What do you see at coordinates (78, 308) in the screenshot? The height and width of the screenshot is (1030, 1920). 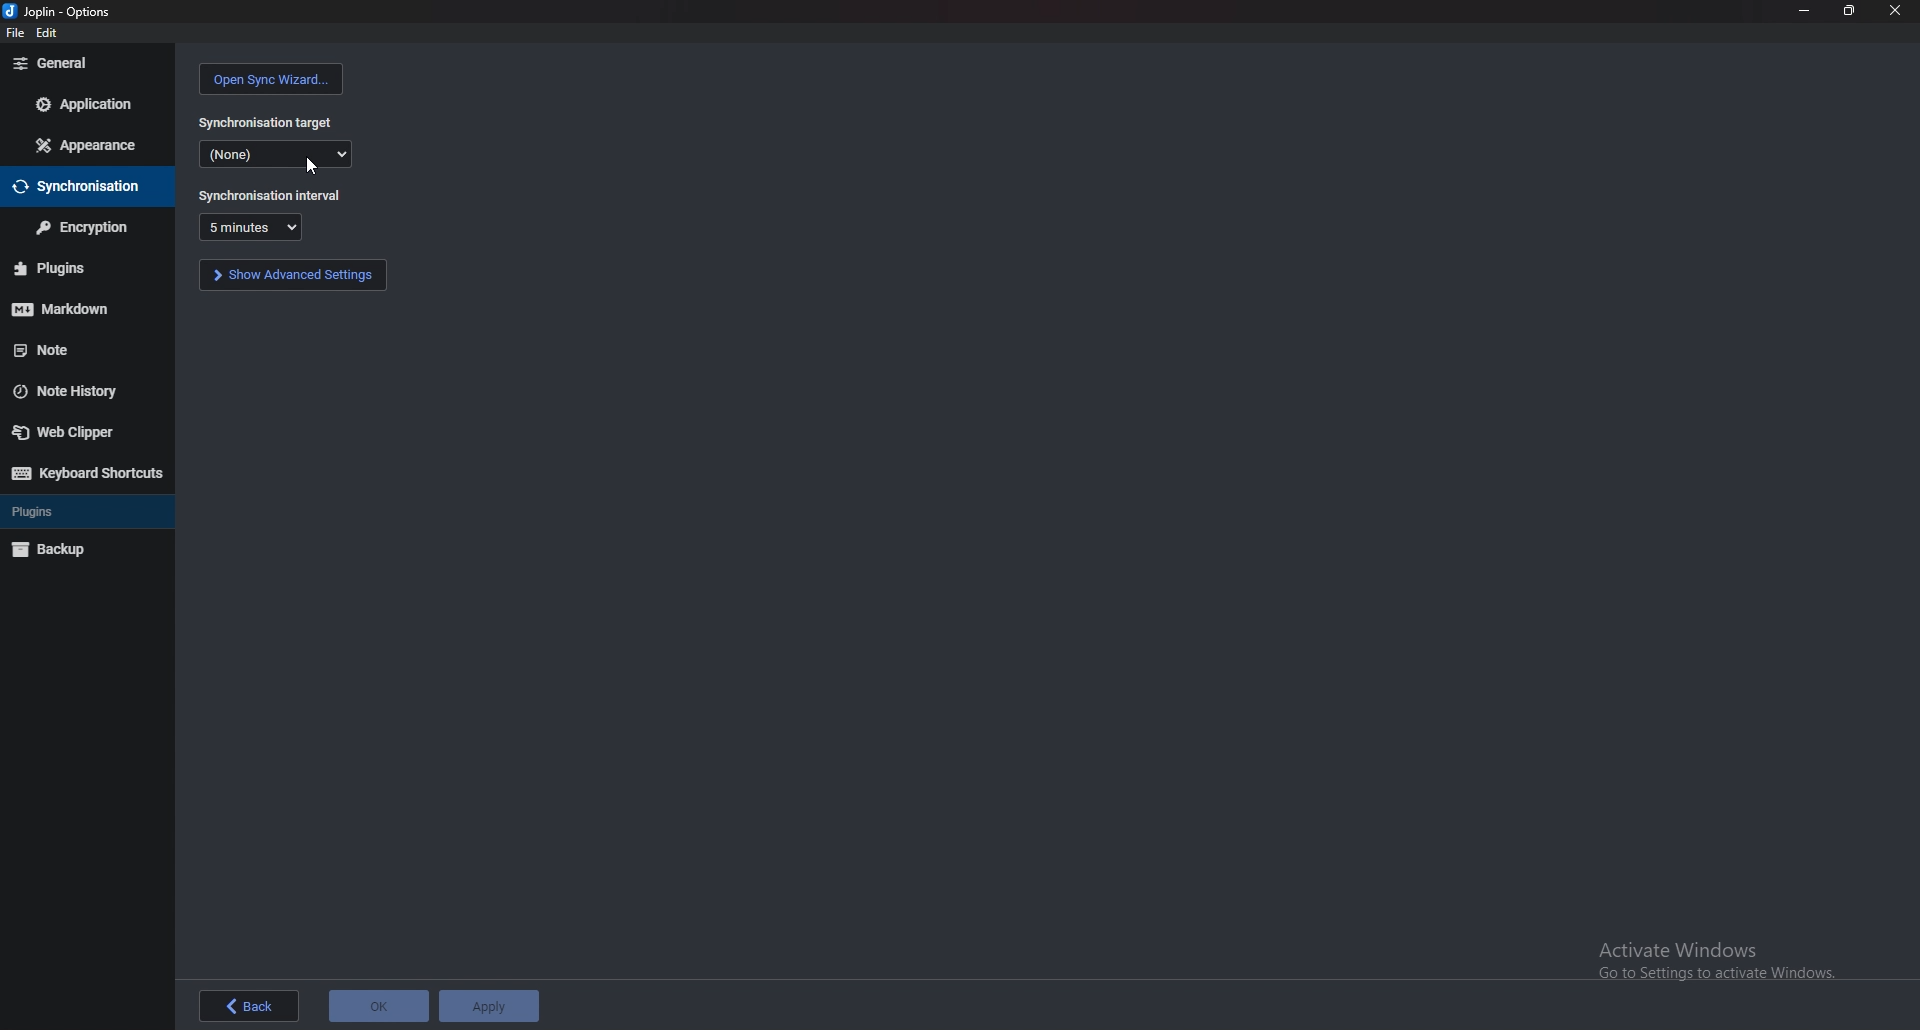 I see `markdown` at bounding box center [78, 308].